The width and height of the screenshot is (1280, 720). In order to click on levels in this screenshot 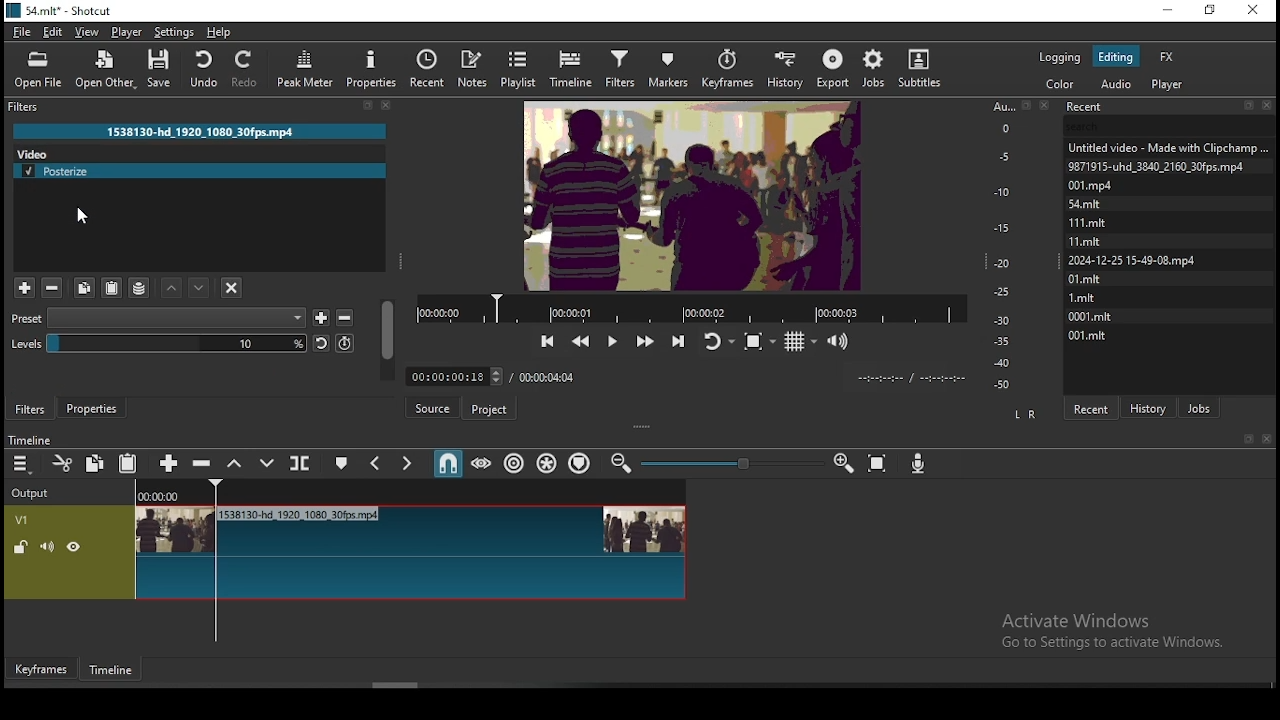, I will do `click(160, 343)`.